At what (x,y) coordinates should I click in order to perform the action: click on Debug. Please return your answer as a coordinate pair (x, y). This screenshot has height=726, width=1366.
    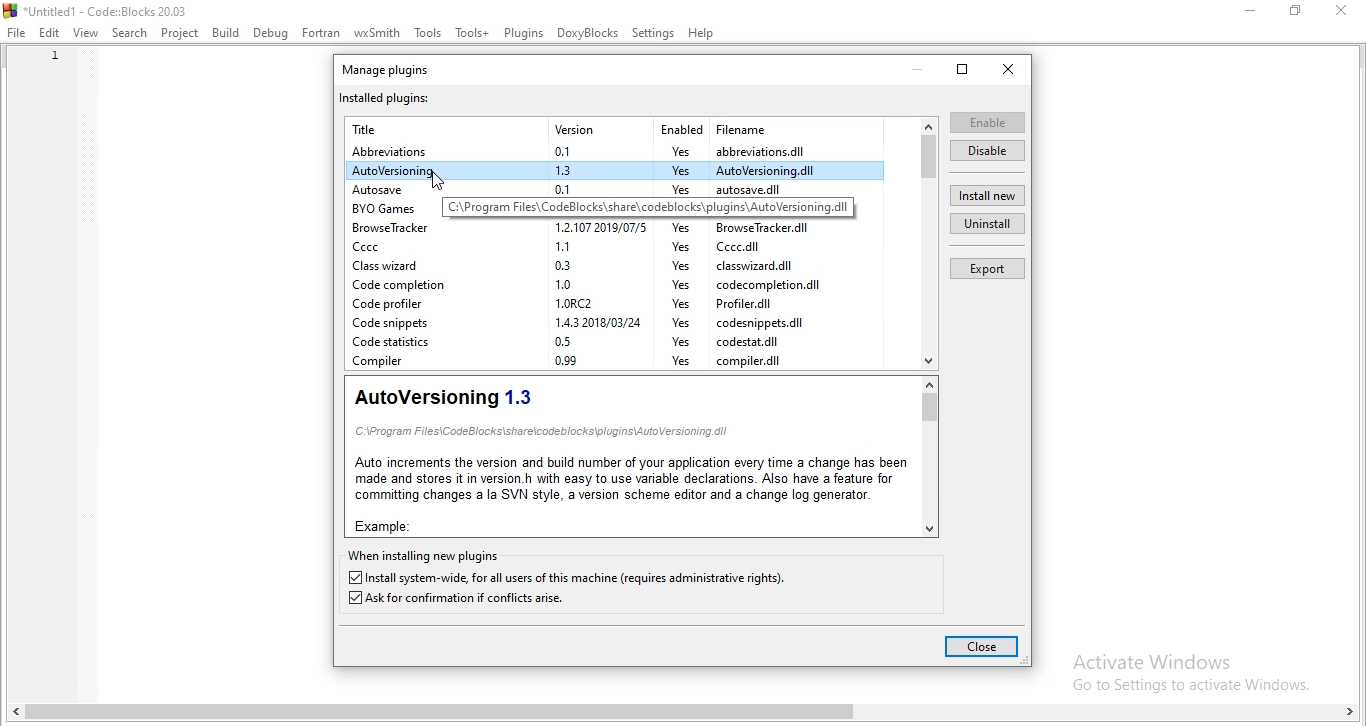
    Looking at the image, I should click on (270, 34).